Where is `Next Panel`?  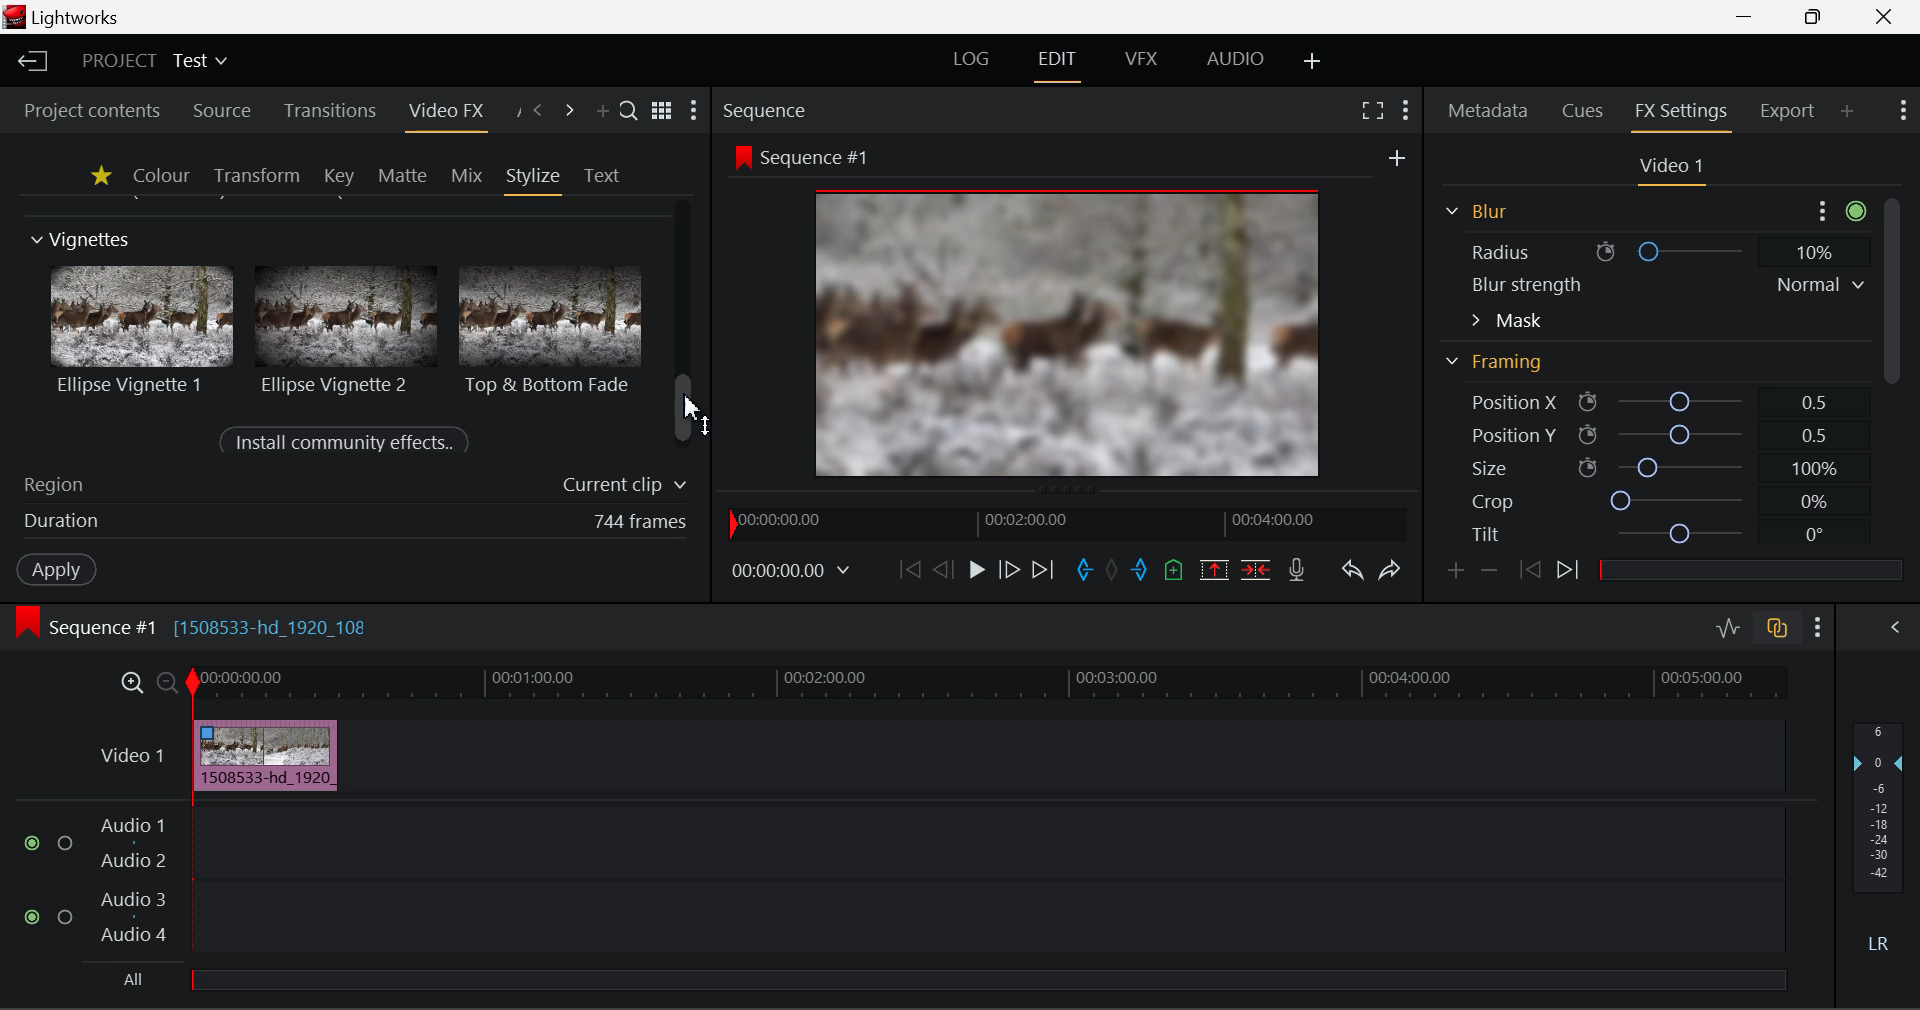
Next Panel is located at coordinates (570, 111).